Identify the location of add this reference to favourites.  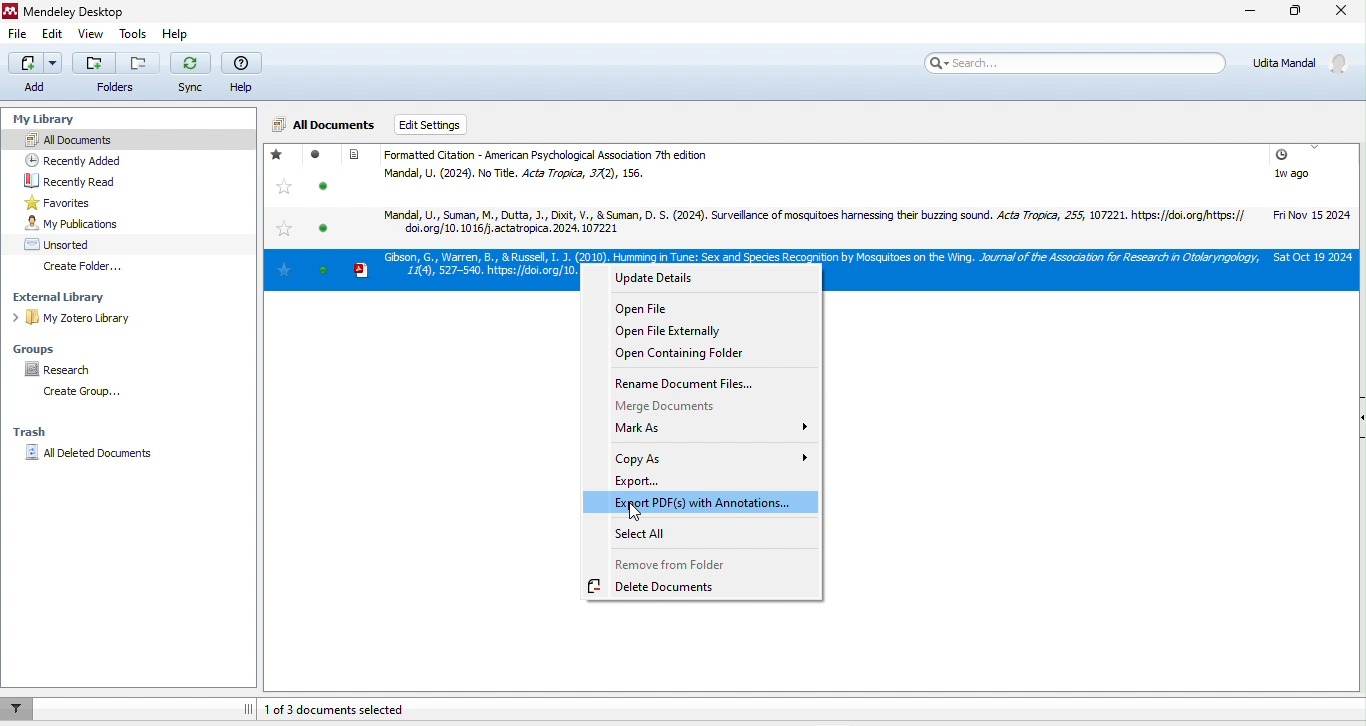
(285, 192).